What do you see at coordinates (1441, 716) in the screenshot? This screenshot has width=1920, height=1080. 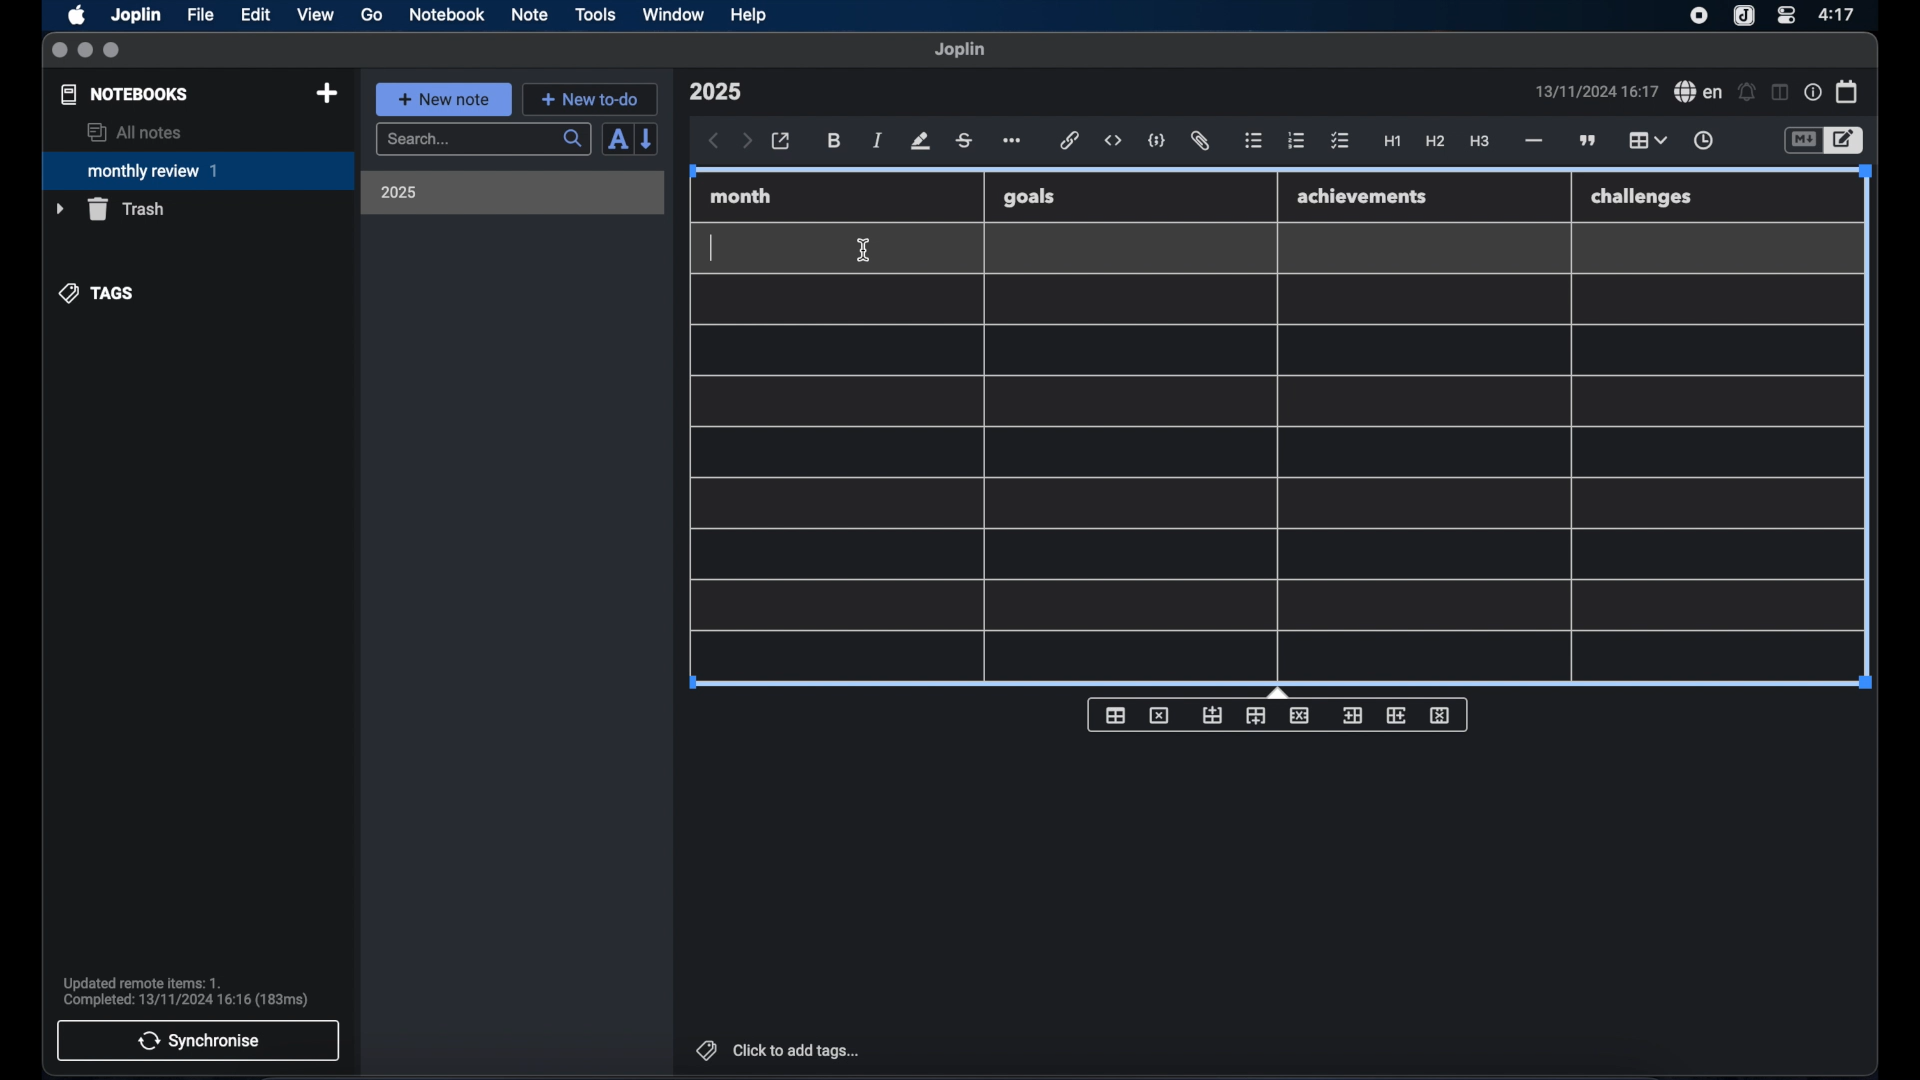 I see `delete column` at bounding box center [1441, 716].